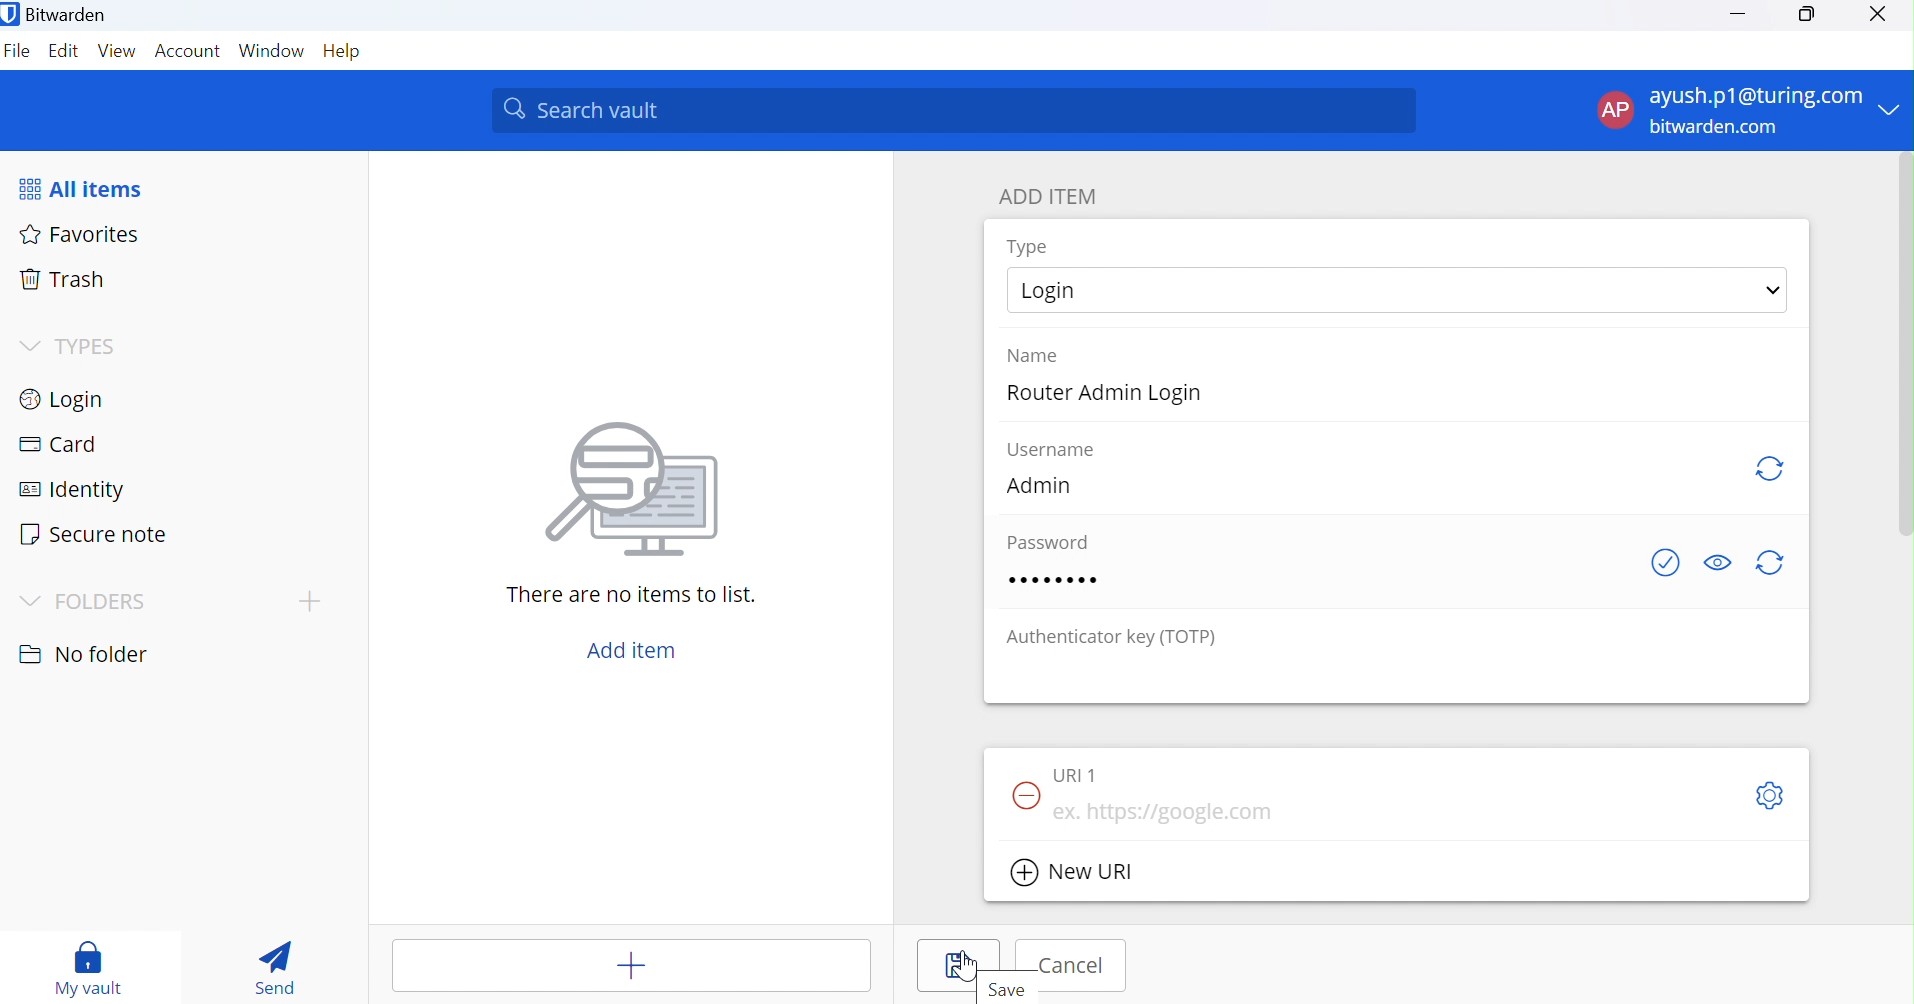  I want to click on Favorites, so click(82, 233).